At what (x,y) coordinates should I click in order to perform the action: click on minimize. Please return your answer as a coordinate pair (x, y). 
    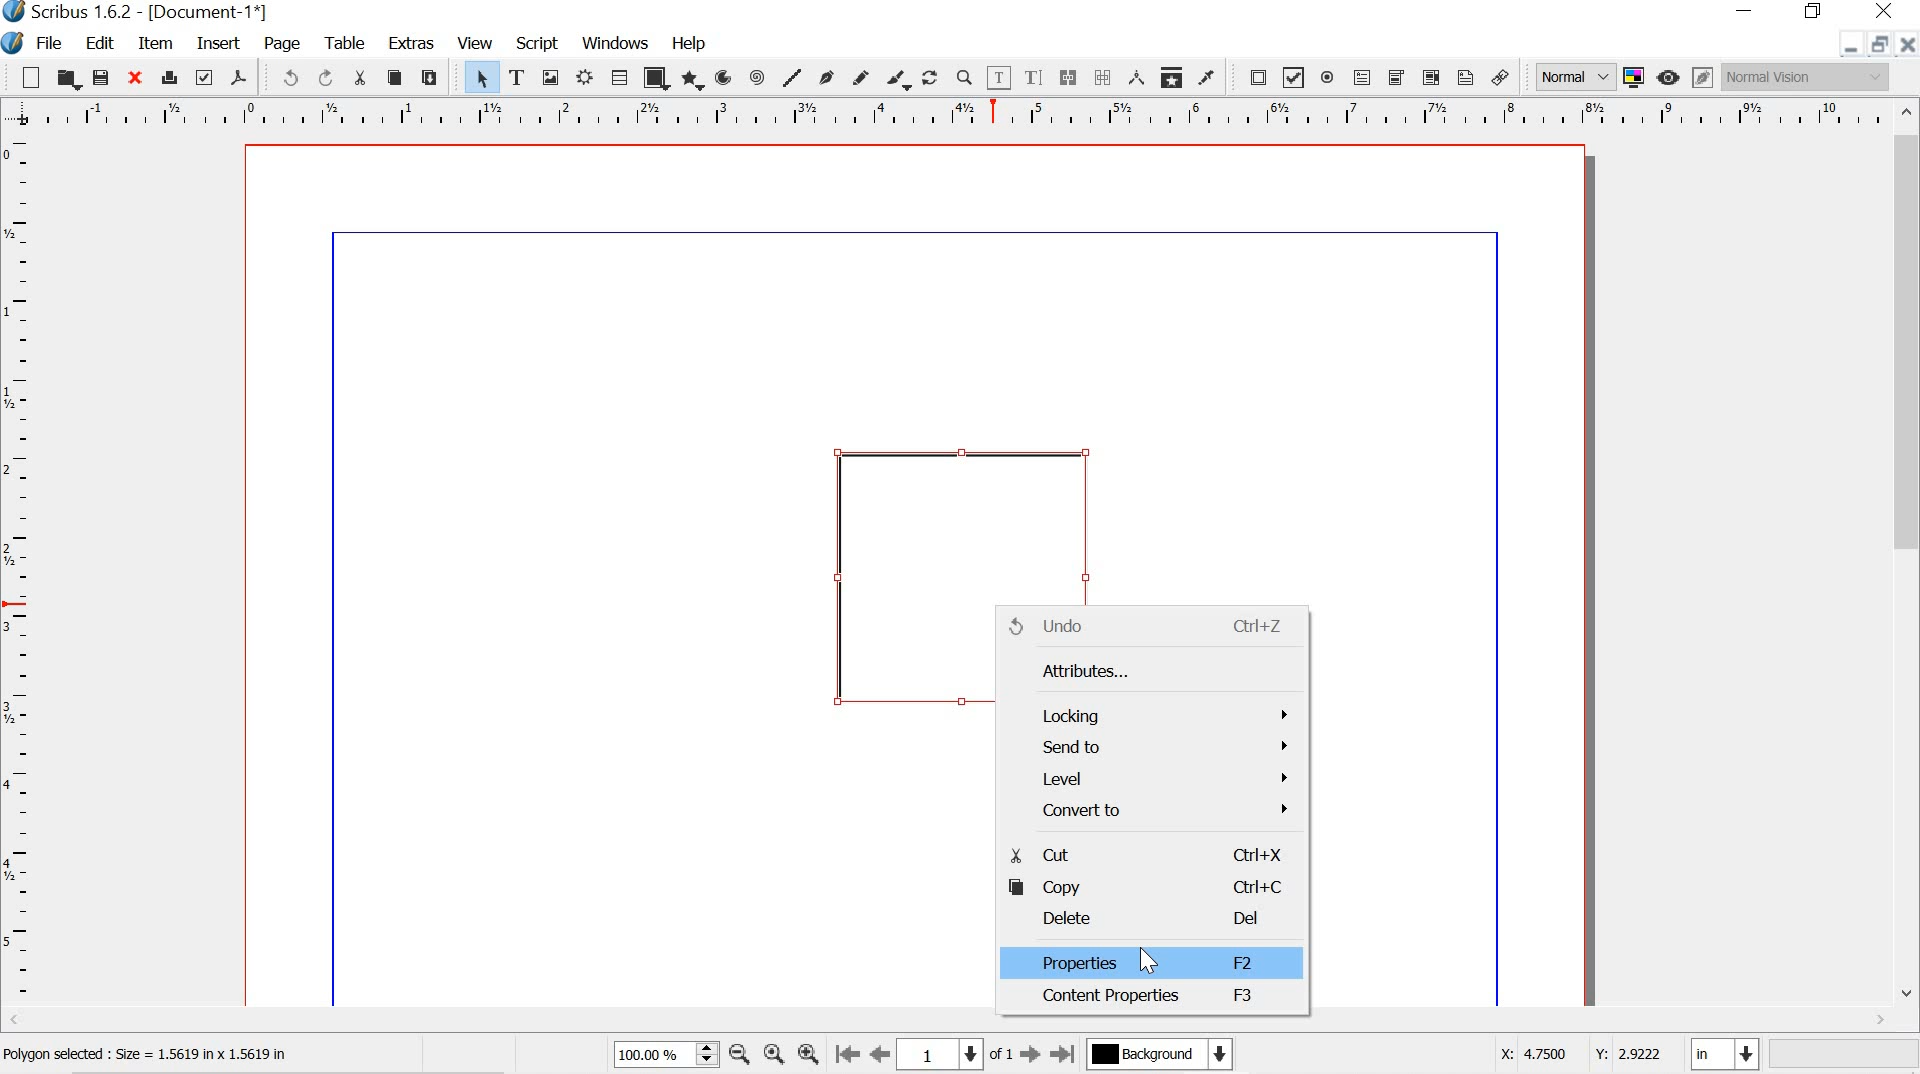
    Looking at the image, I should click on (1747, 12).